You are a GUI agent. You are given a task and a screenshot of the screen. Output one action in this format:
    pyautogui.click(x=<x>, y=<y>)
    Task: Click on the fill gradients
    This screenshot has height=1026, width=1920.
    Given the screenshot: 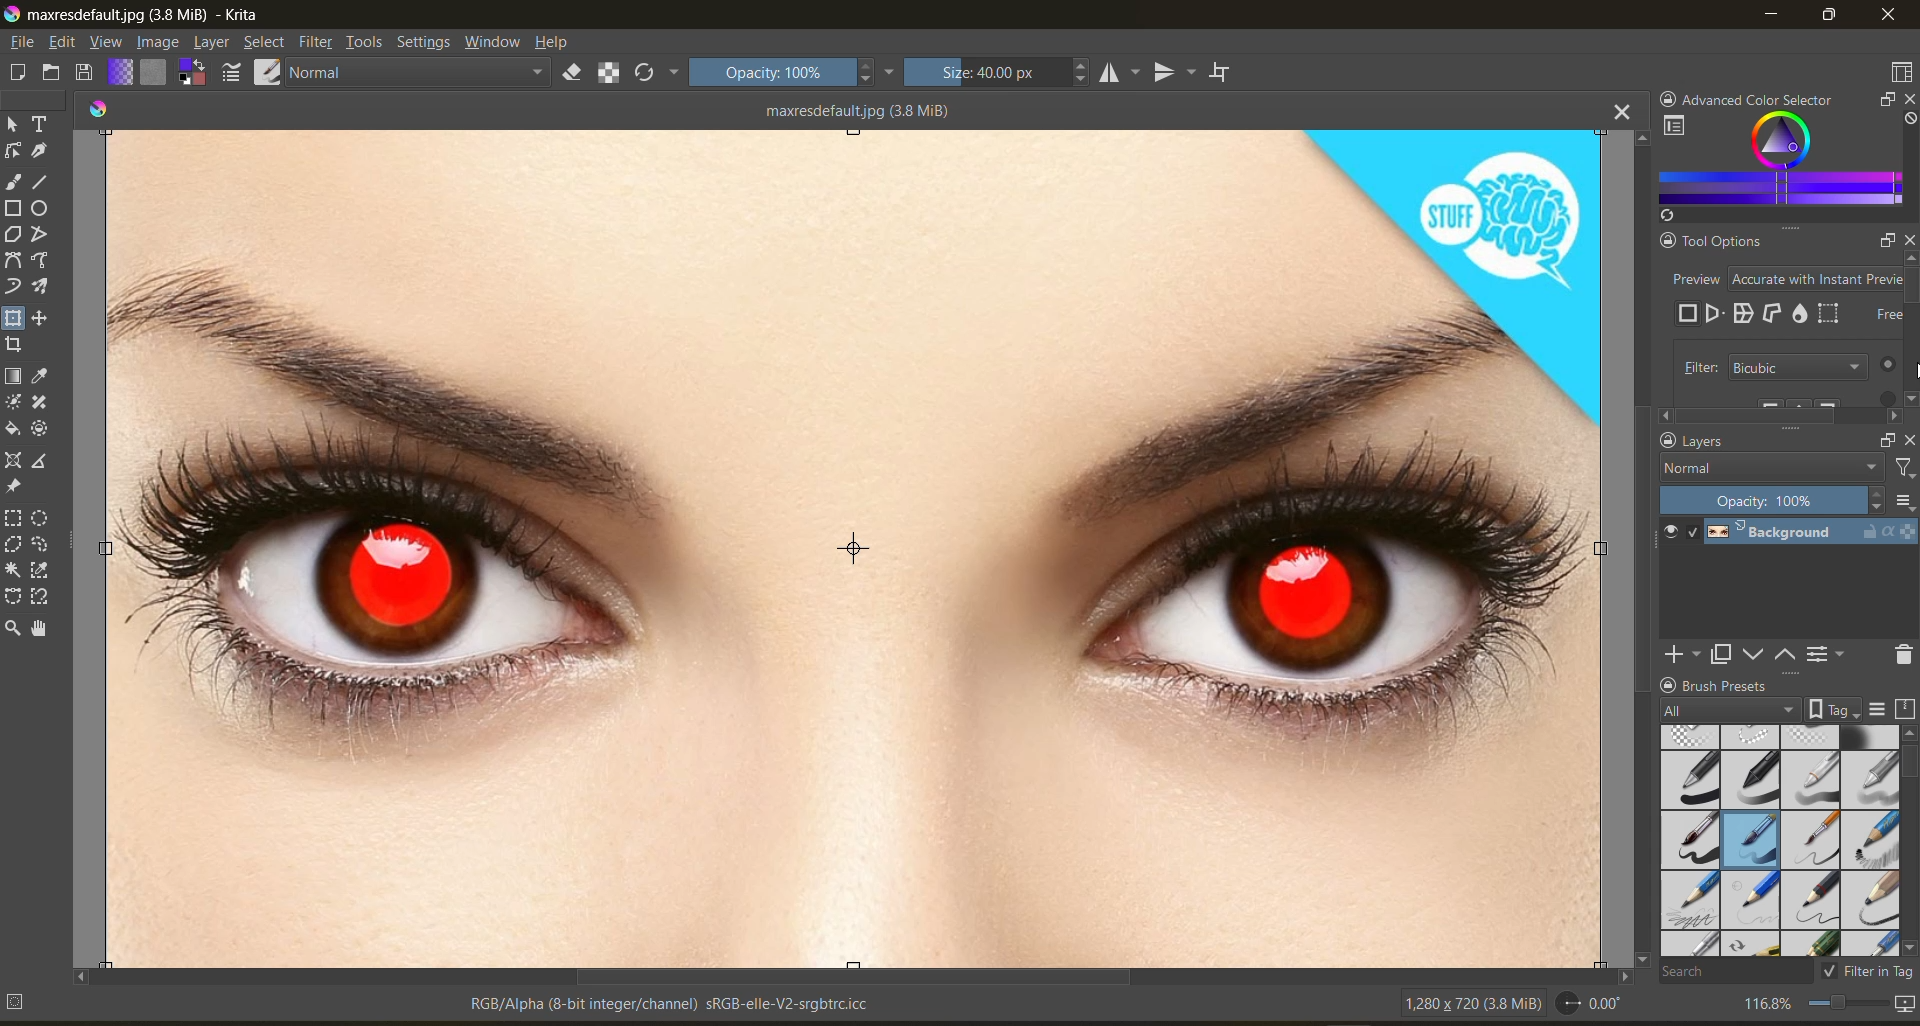 What is the action you would take?
    pyautogui.click(x=123, y=71)
    